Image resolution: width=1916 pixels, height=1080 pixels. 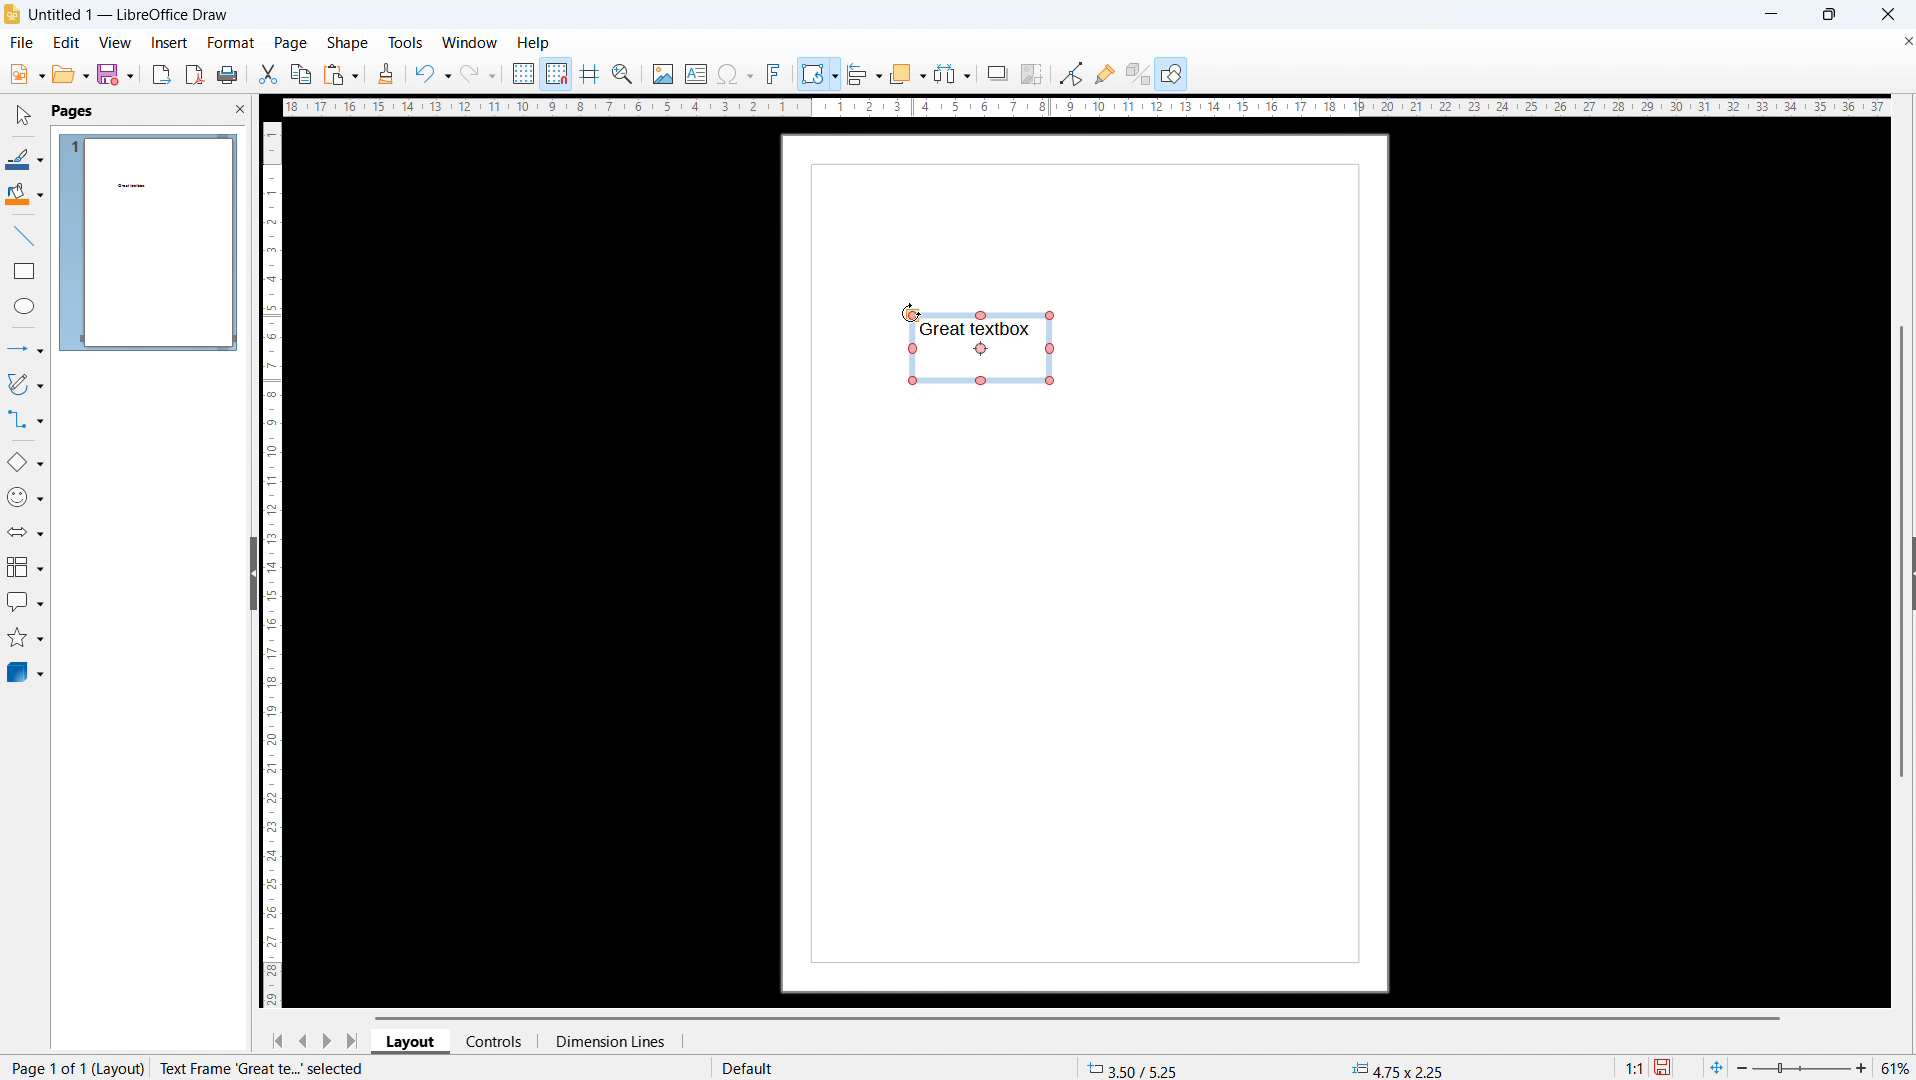 What do you see at coordinates (115, 74) in the screenshot?
I see `save` at bounding box center [115, 74].